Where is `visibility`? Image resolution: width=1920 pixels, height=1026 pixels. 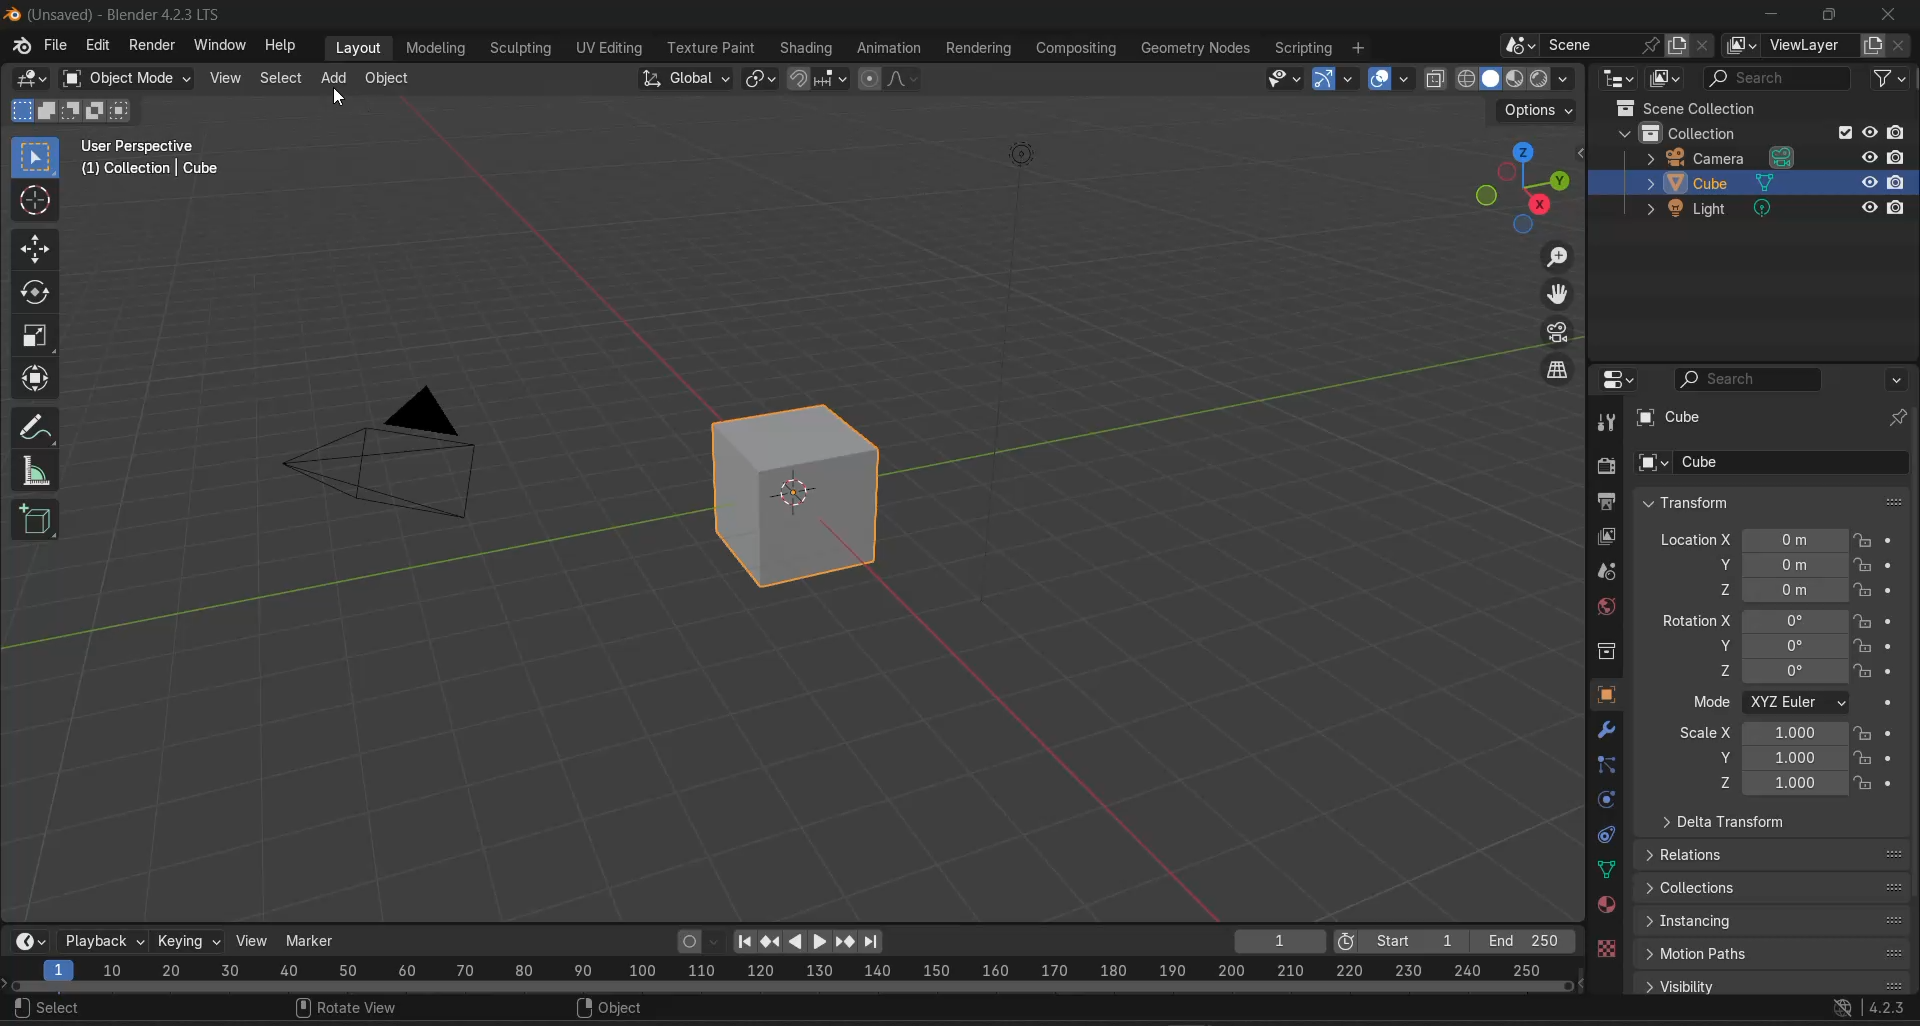 visibility is located at coordinates (1772, 984).